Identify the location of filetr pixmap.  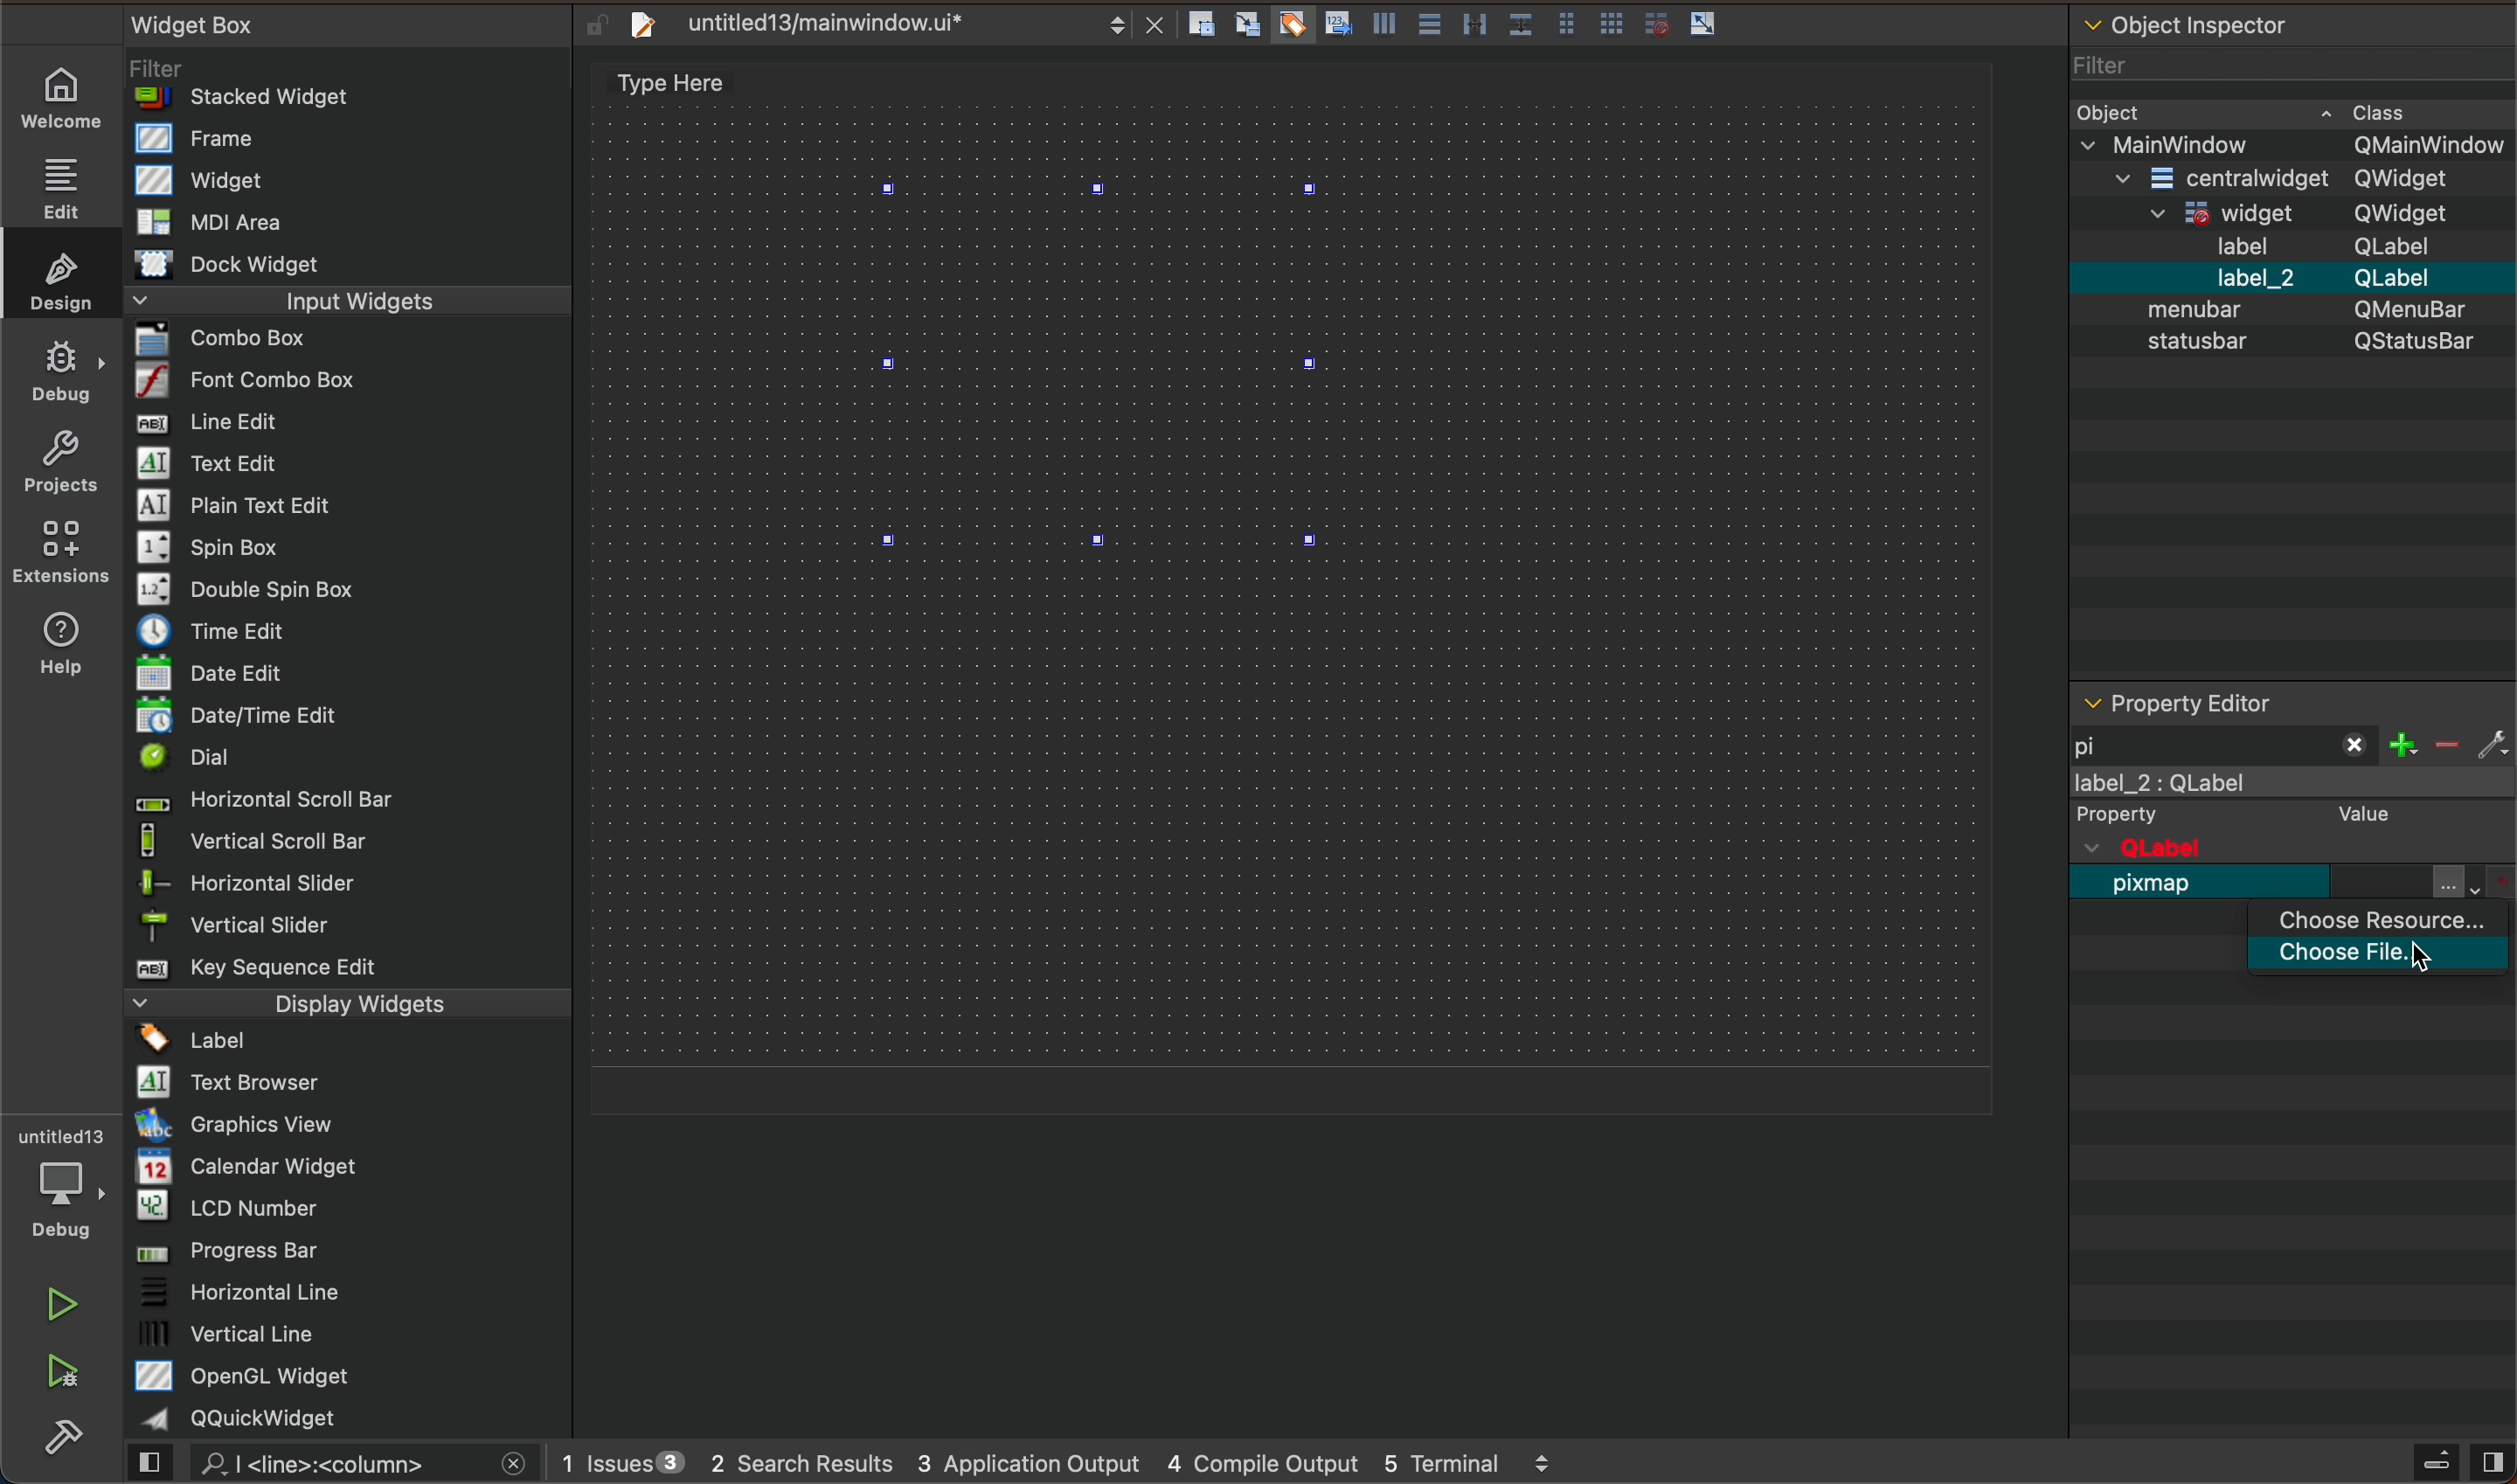
(2225, 742).